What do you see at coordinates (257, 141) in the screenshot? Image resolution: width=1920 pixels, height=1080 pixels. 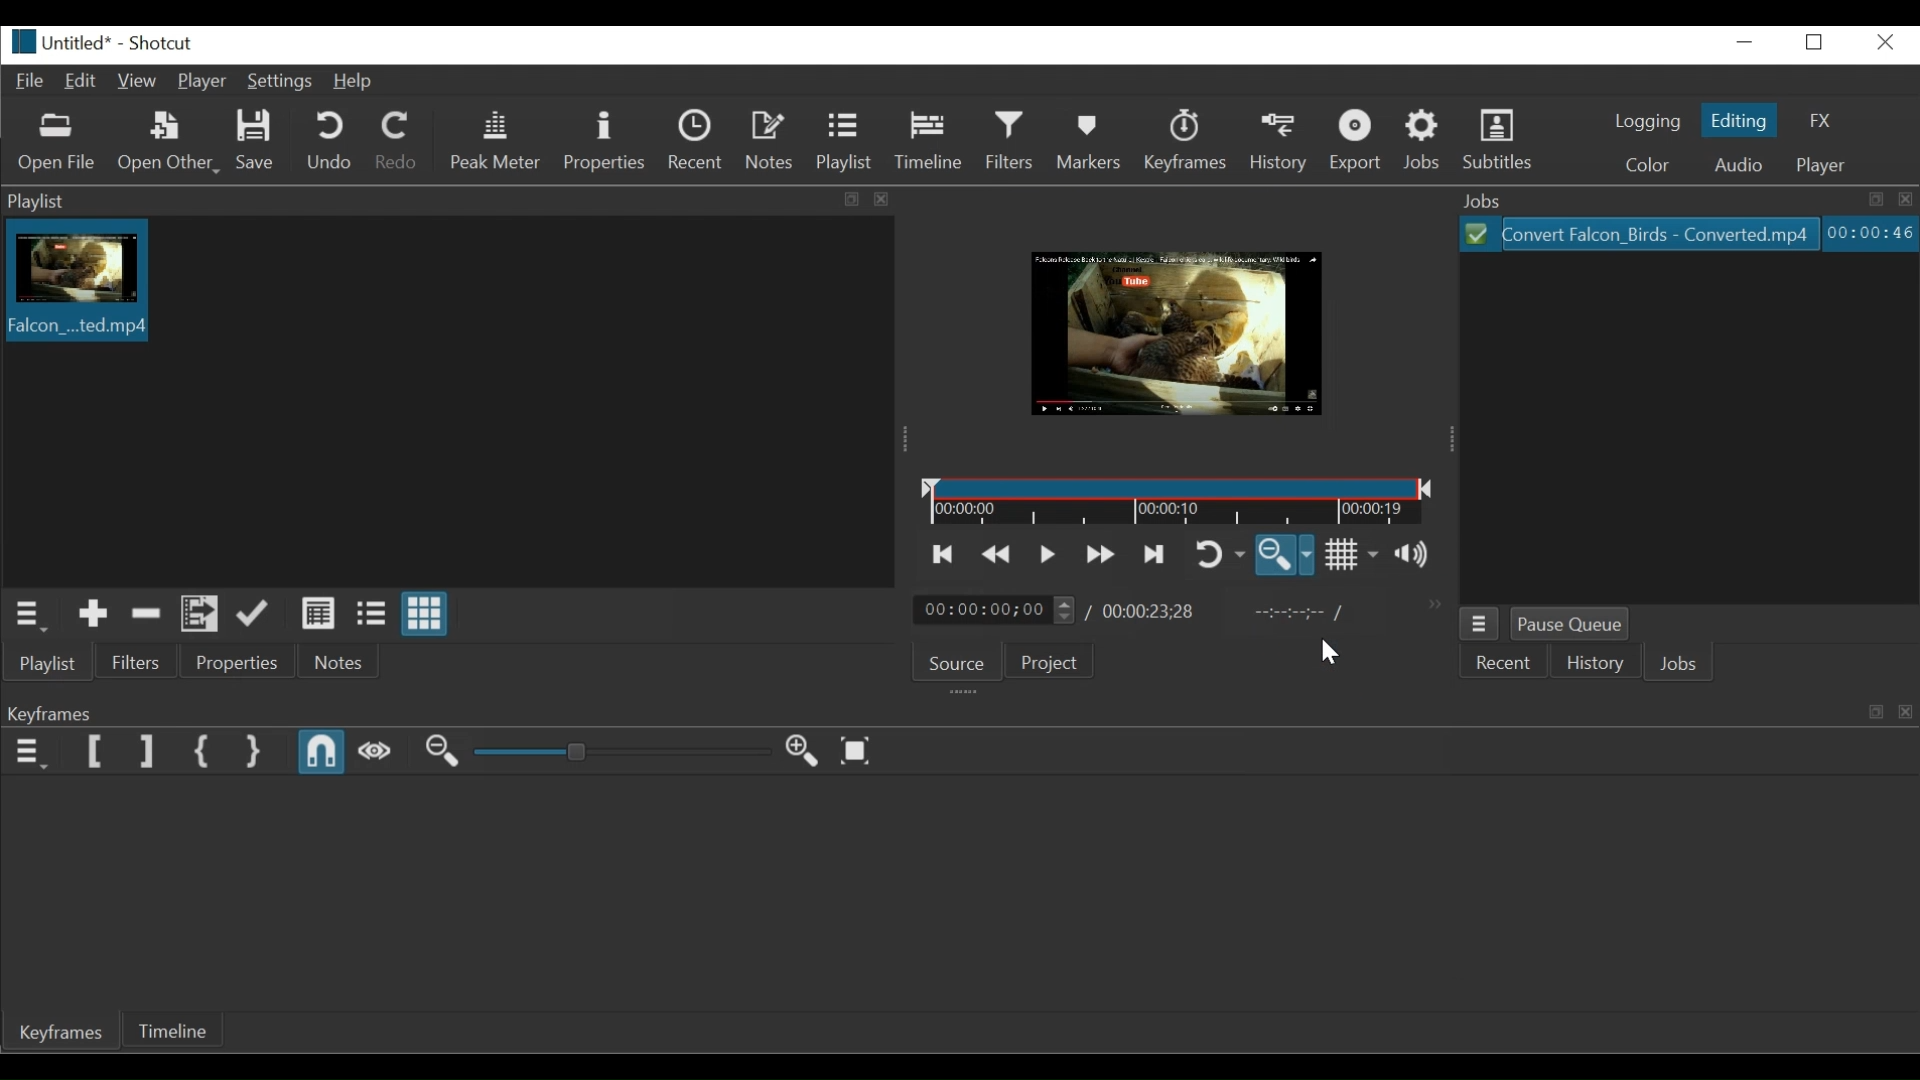 I see `Save` at bounding box center [257, 141].